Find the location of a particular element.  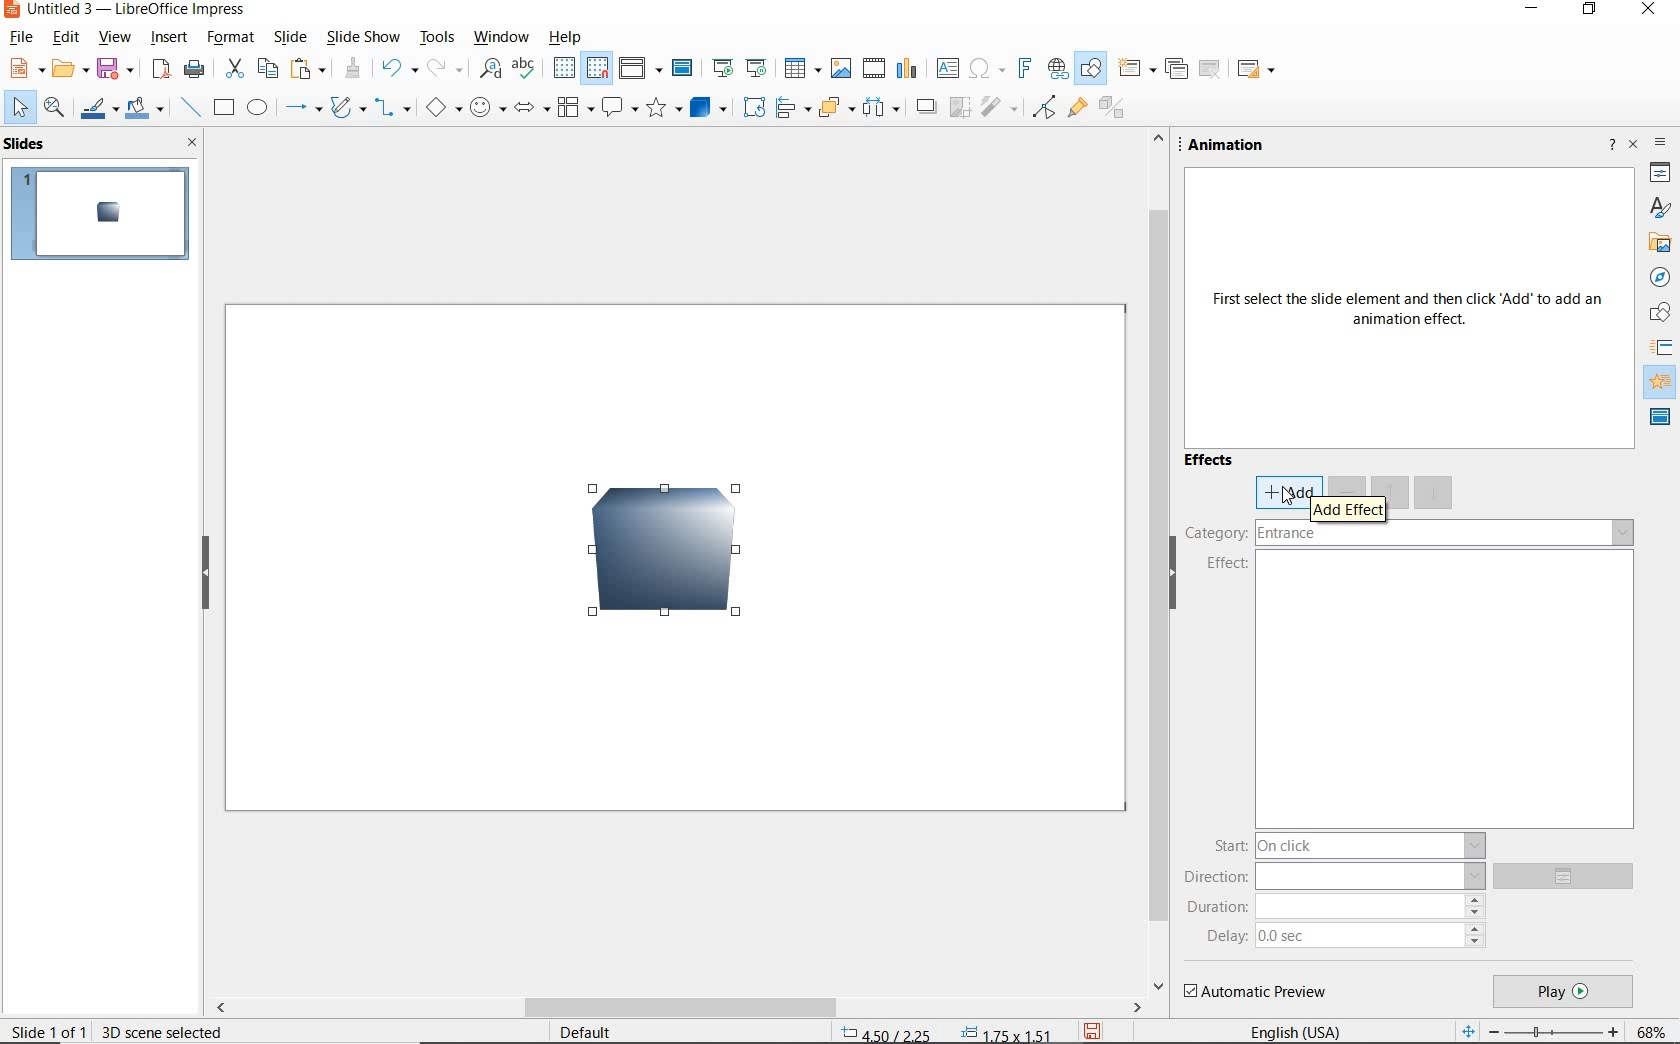

start is located at coordinates (1347, 844).